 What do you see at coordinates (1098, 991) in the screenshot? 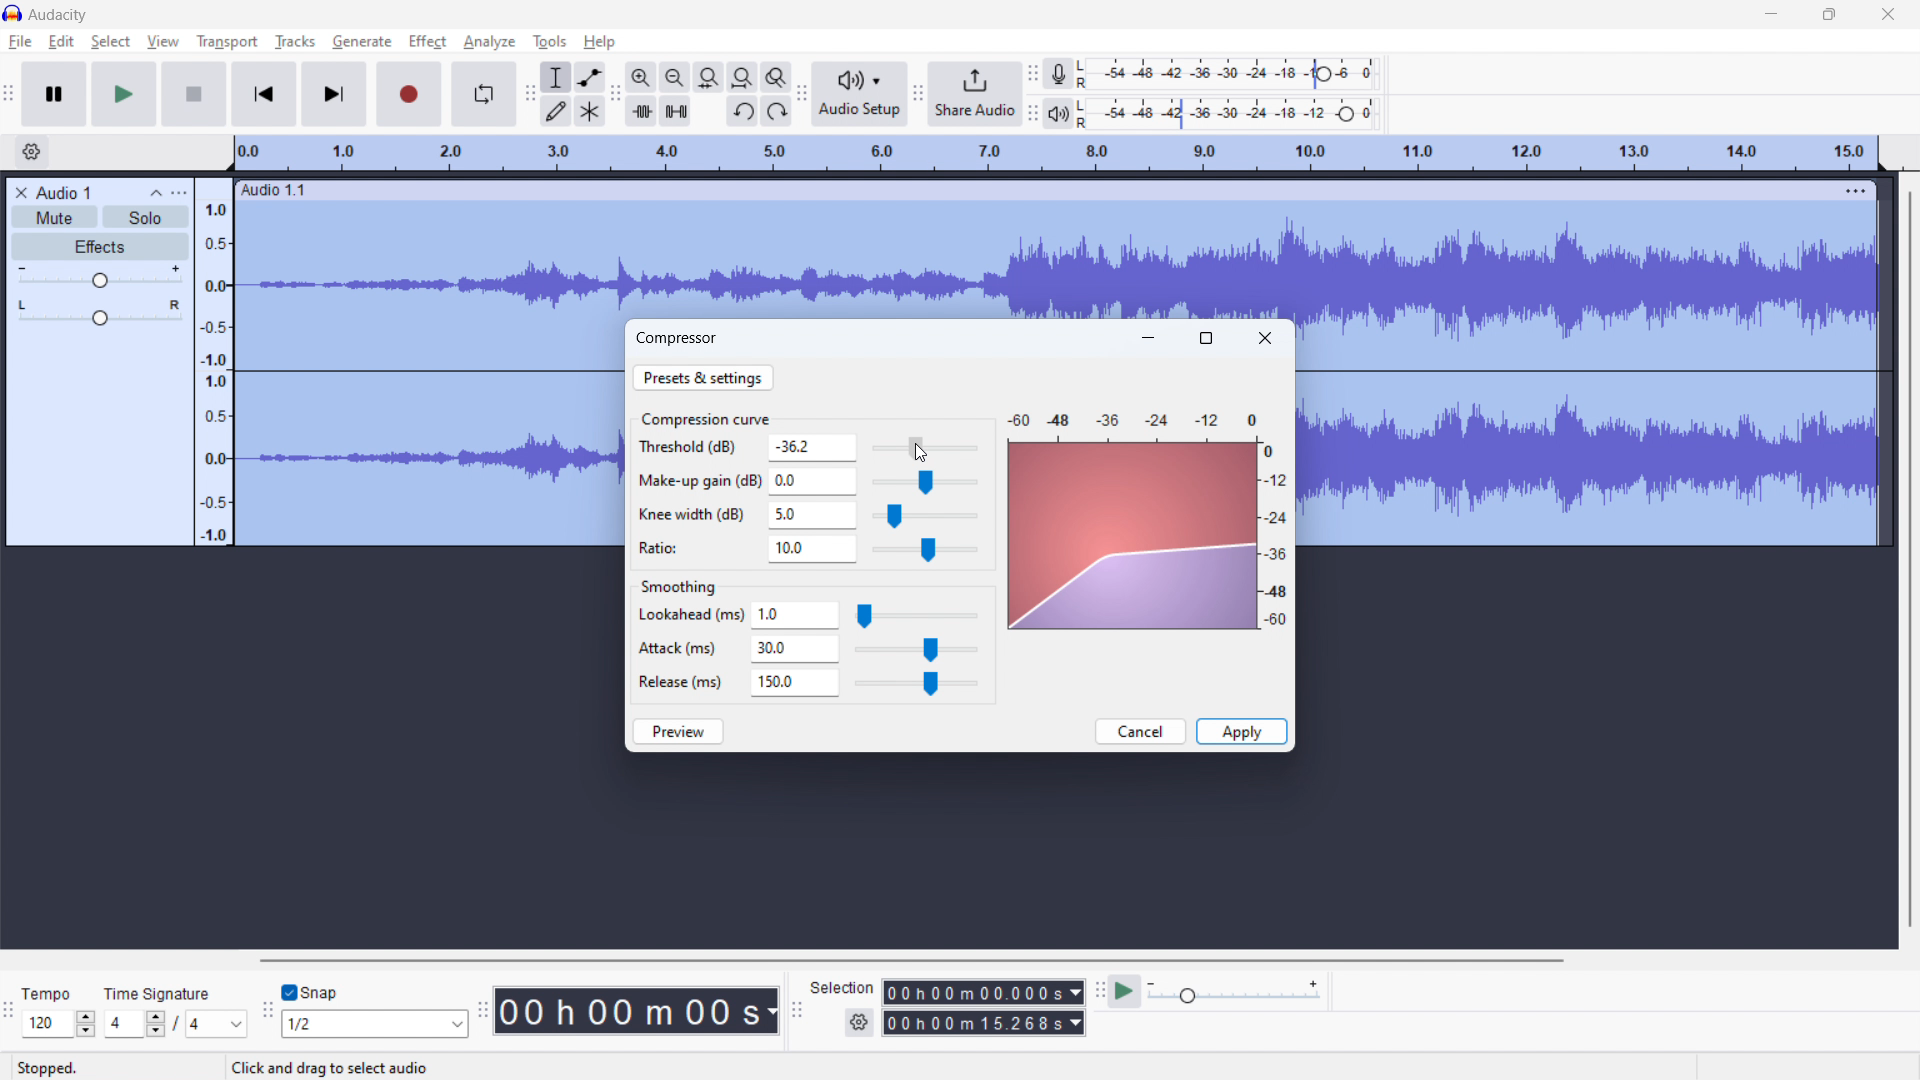
I see `play at speed toolbar` at bounding box center [1098, 991].